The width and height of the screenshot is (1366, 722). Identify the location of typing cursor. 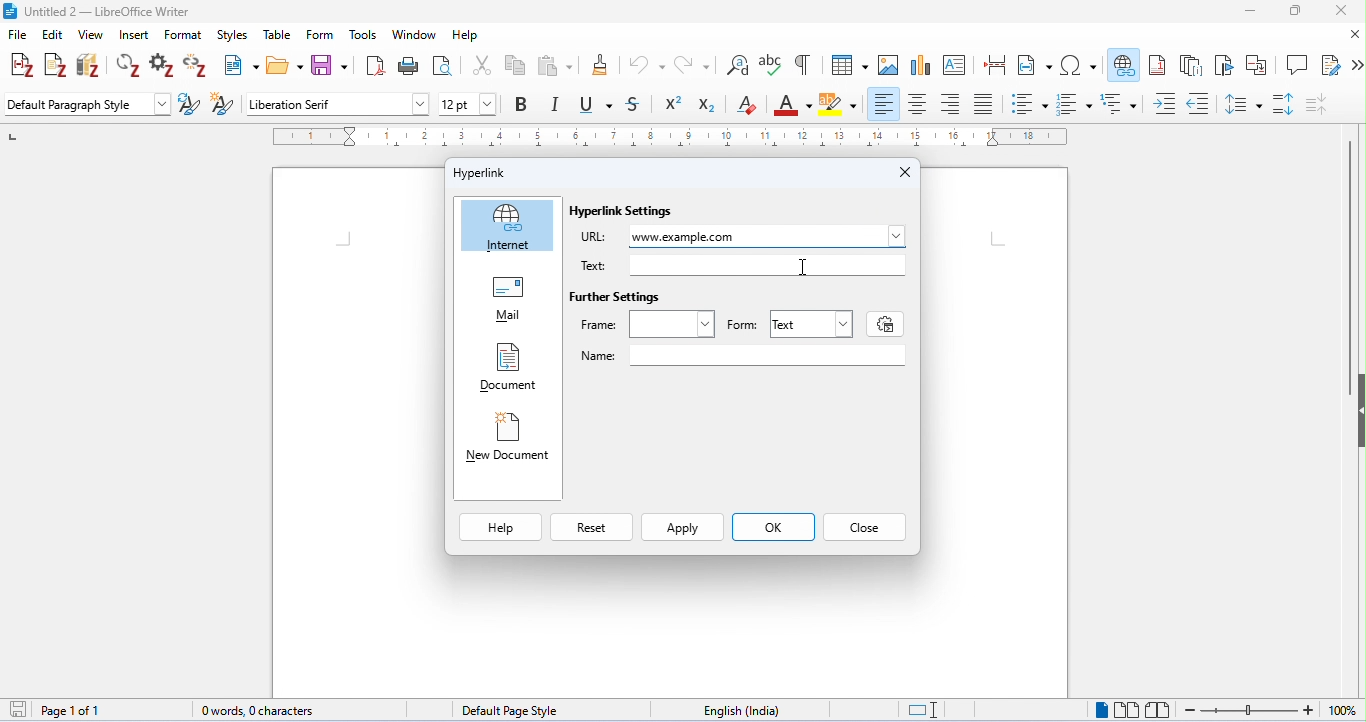
(350, 247).